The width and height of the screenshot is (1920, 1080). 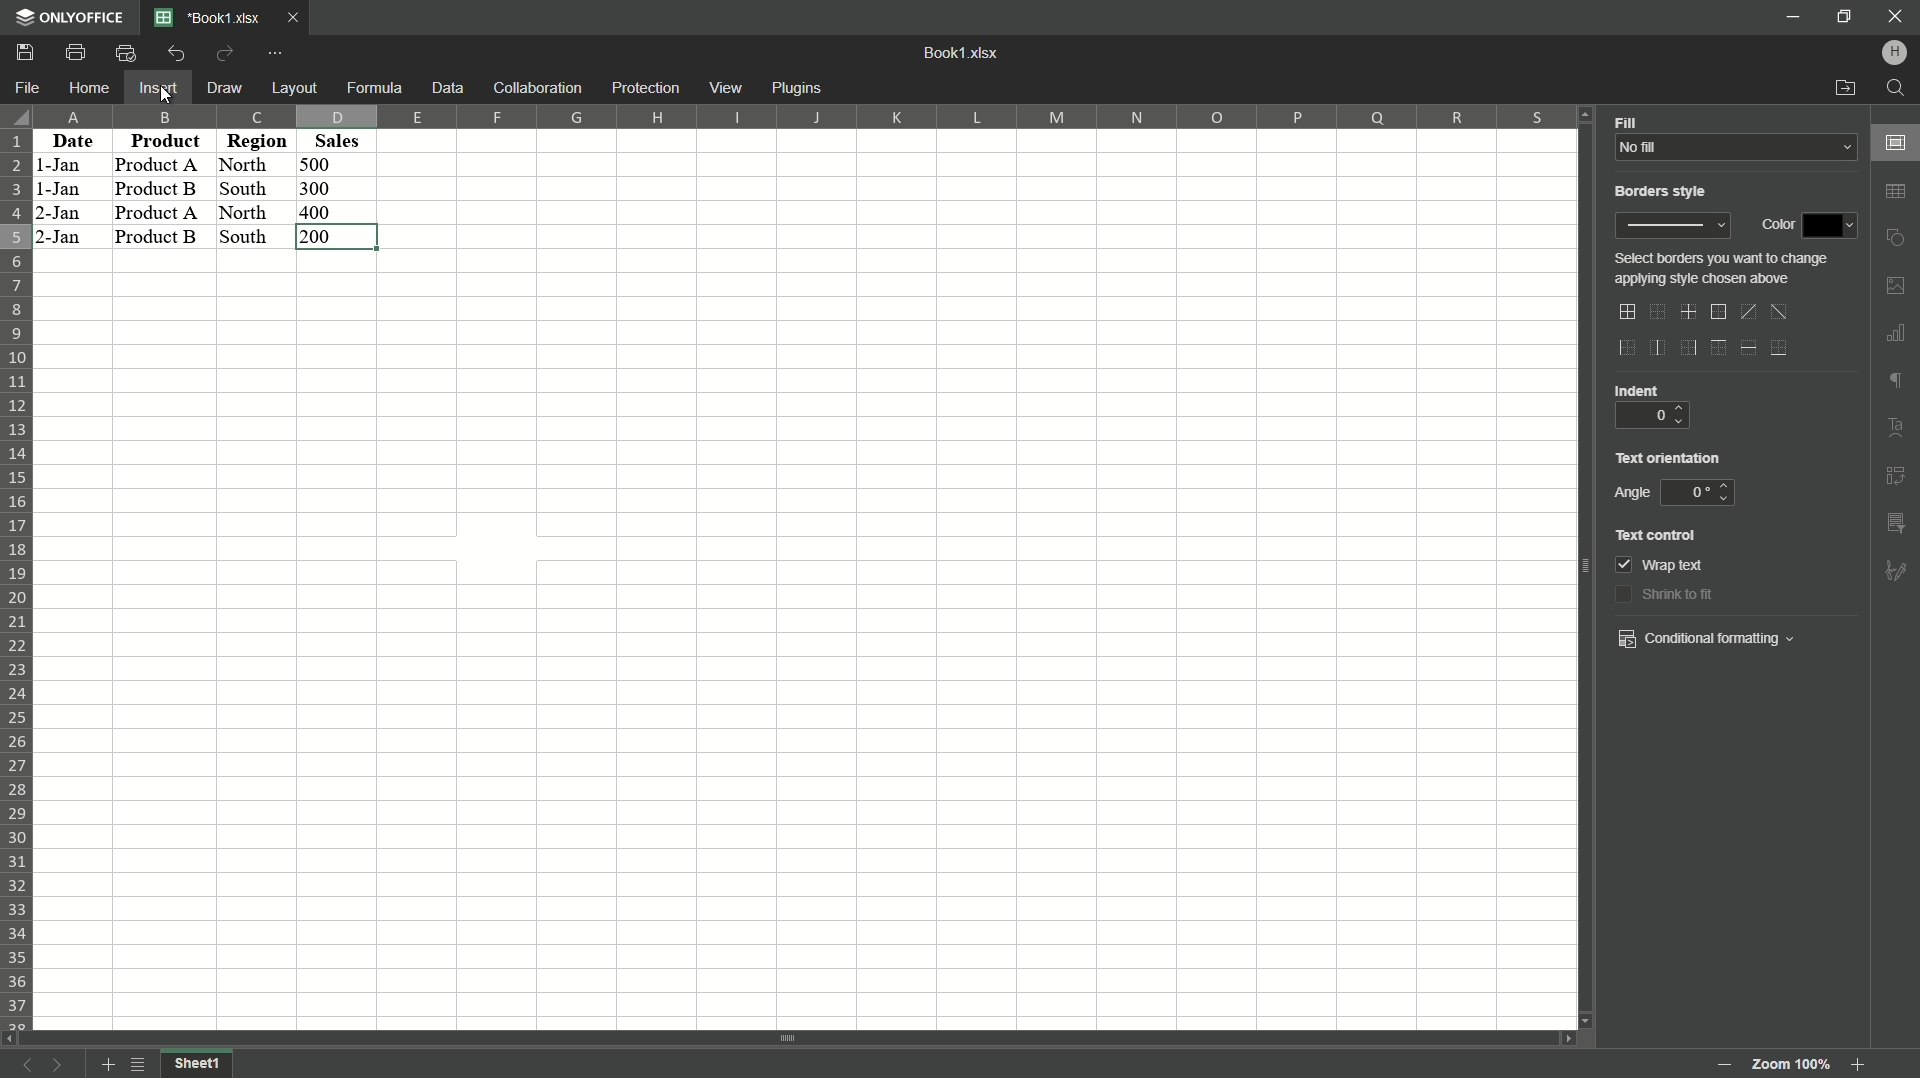 I want to click on protection, so click(x=643, y=89).